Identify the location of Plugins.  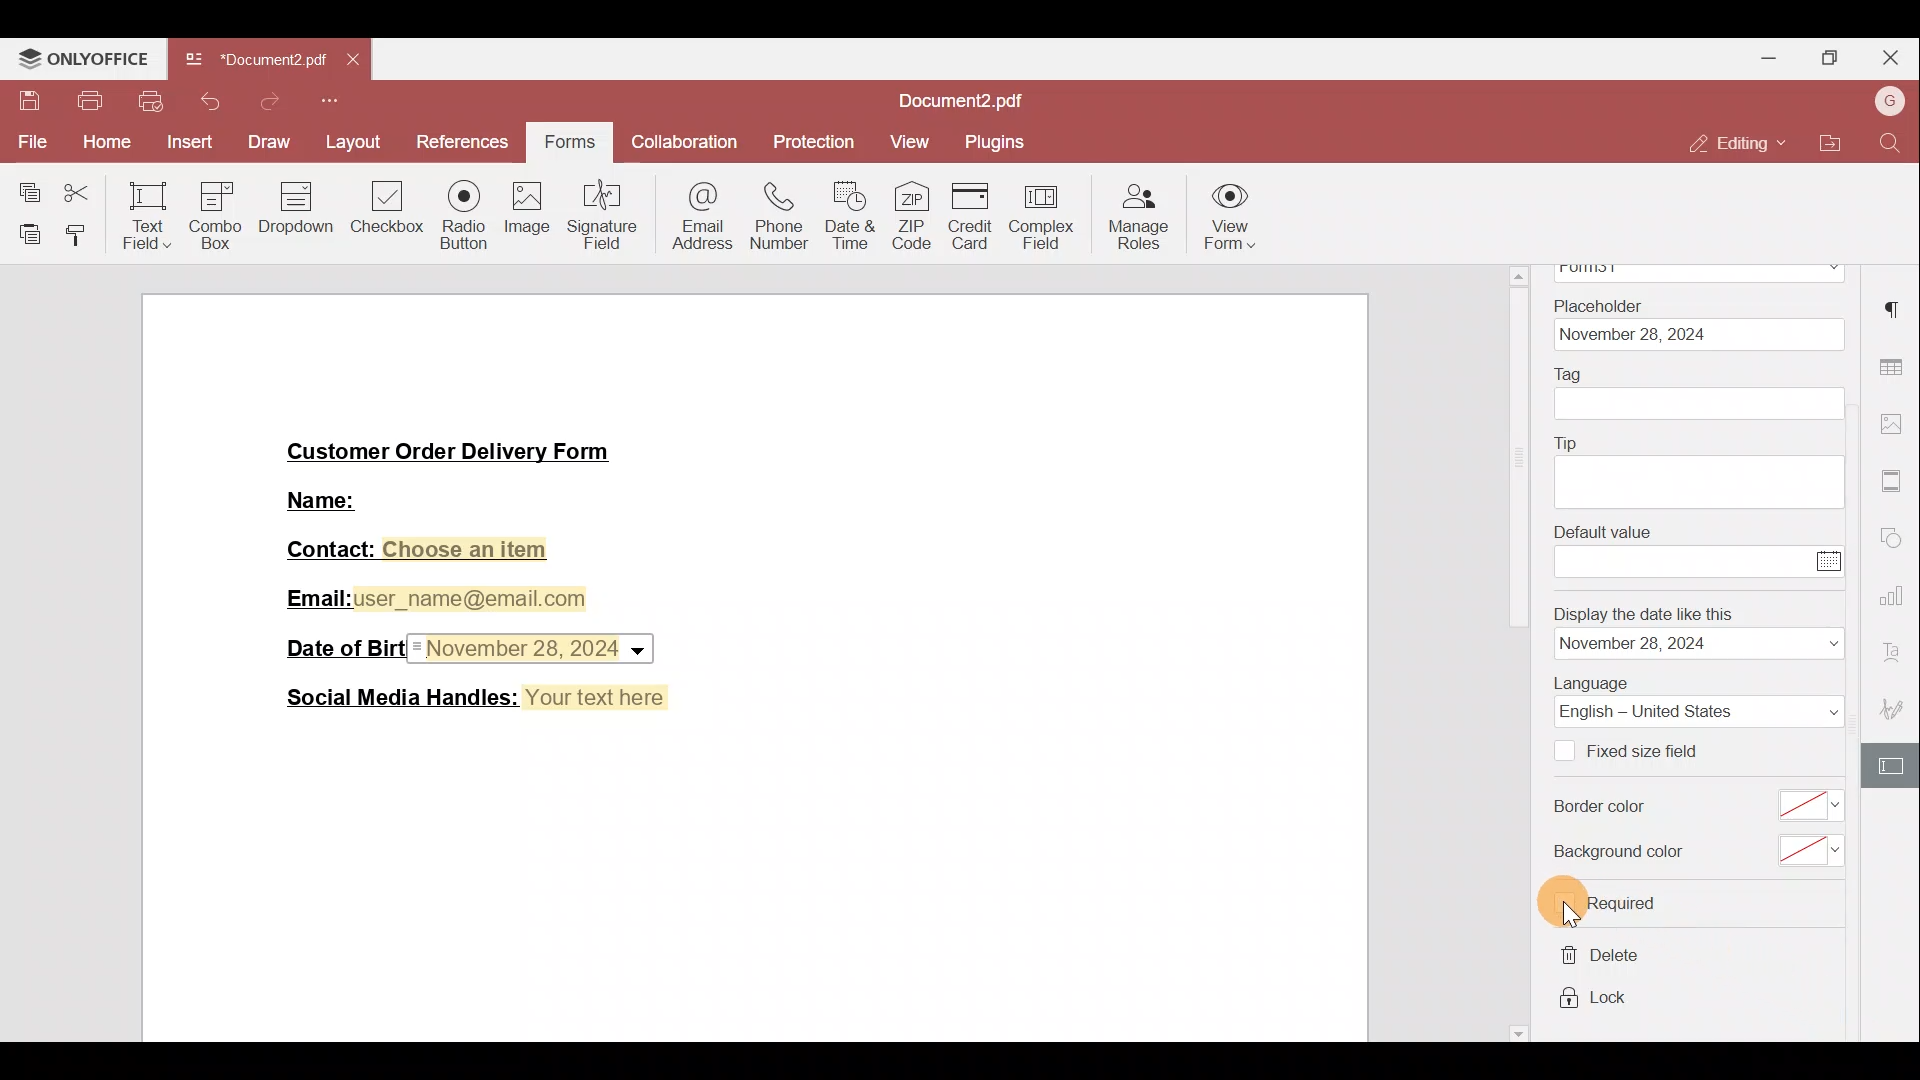
(1003, 141).